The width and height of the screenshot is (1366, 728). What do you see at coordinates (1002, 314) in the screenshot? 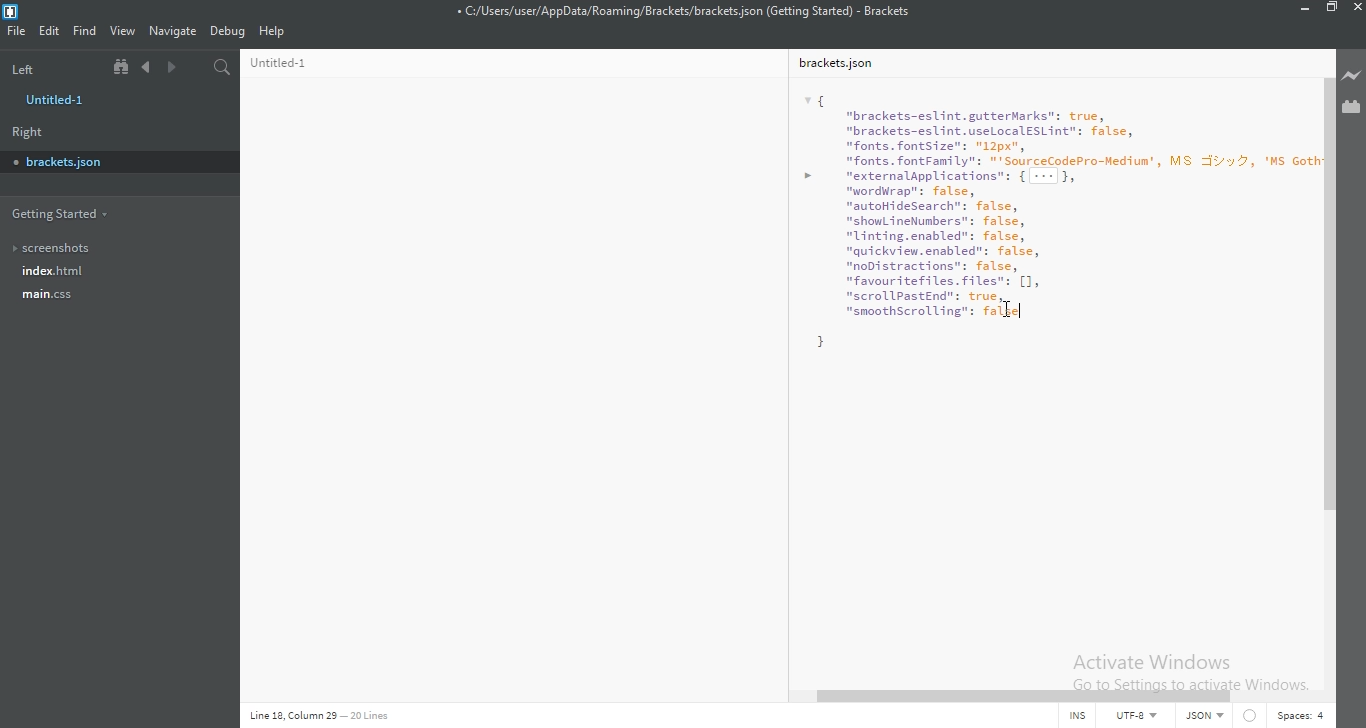
I see `false` at bounding box center [1002, 314].